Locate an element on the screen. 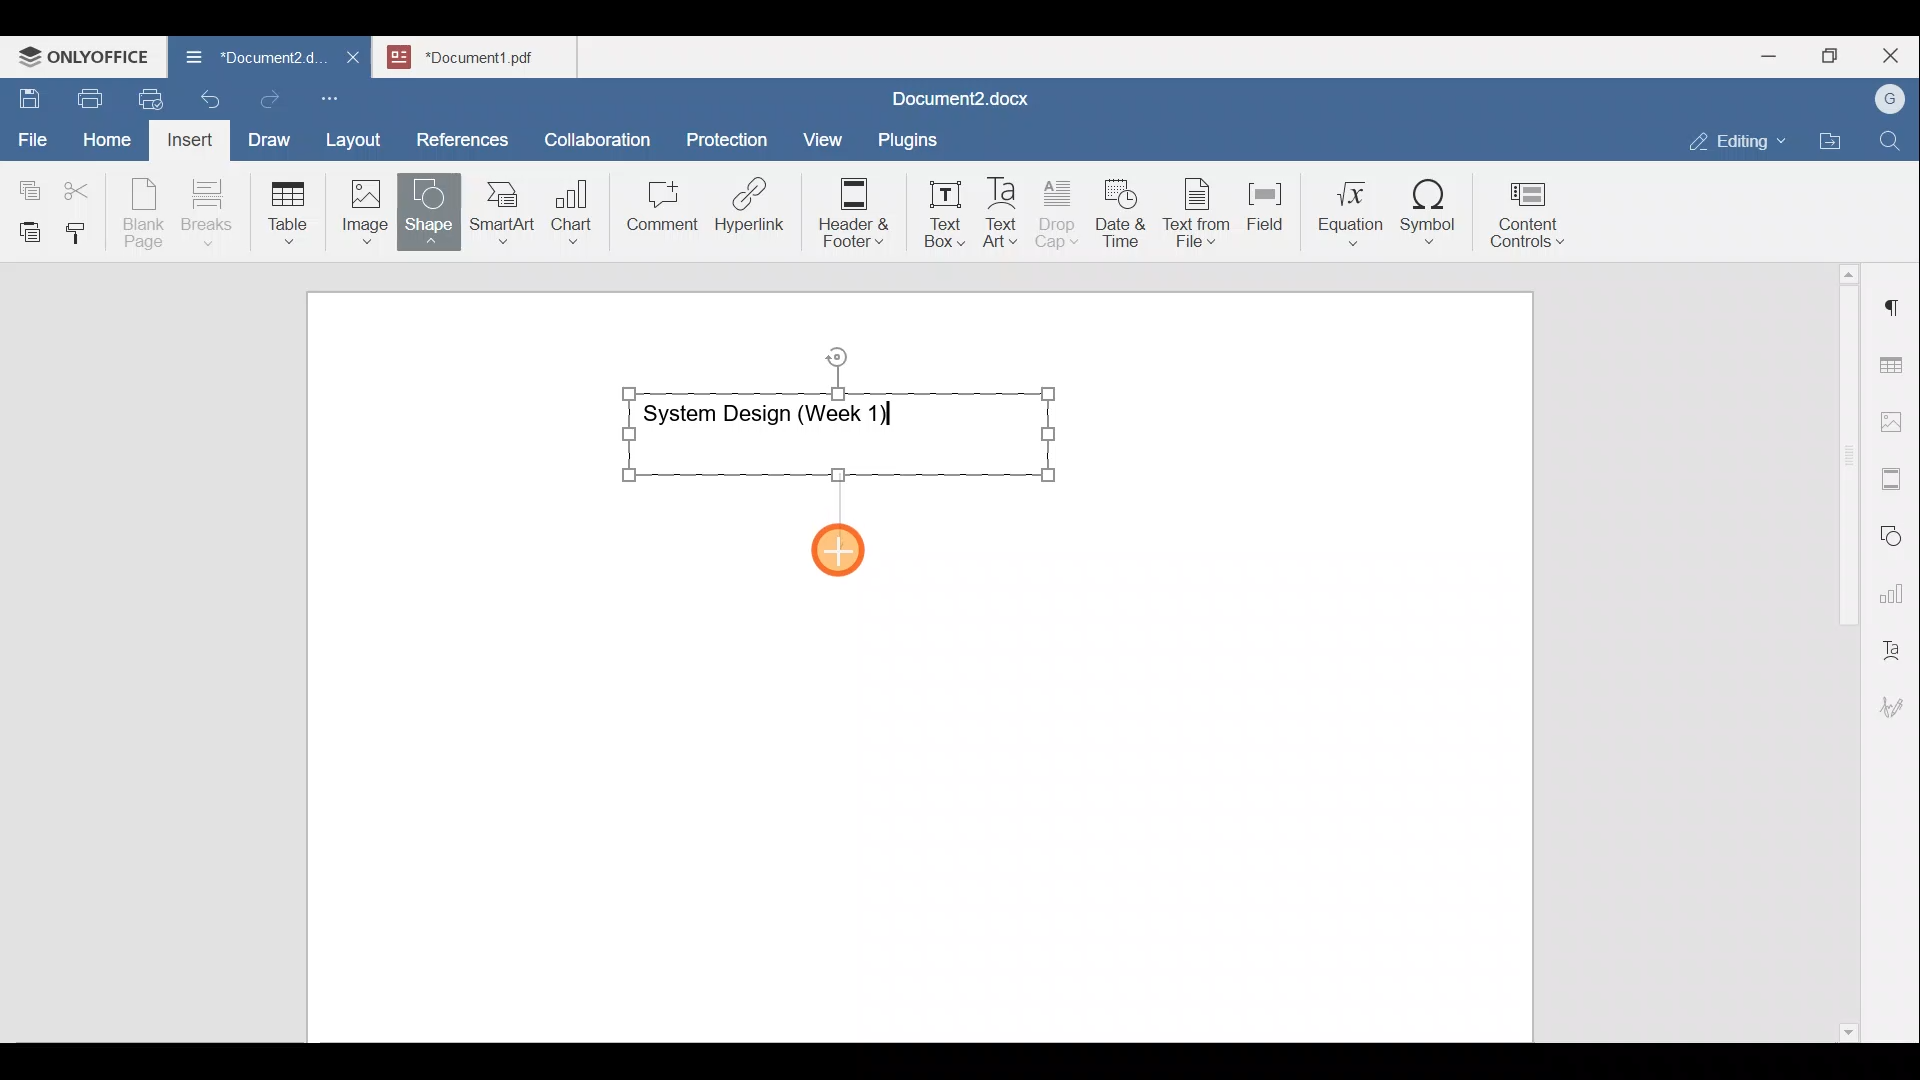 The image size is (1920, 1080). Symbol is located at coordinates (1429, 218).